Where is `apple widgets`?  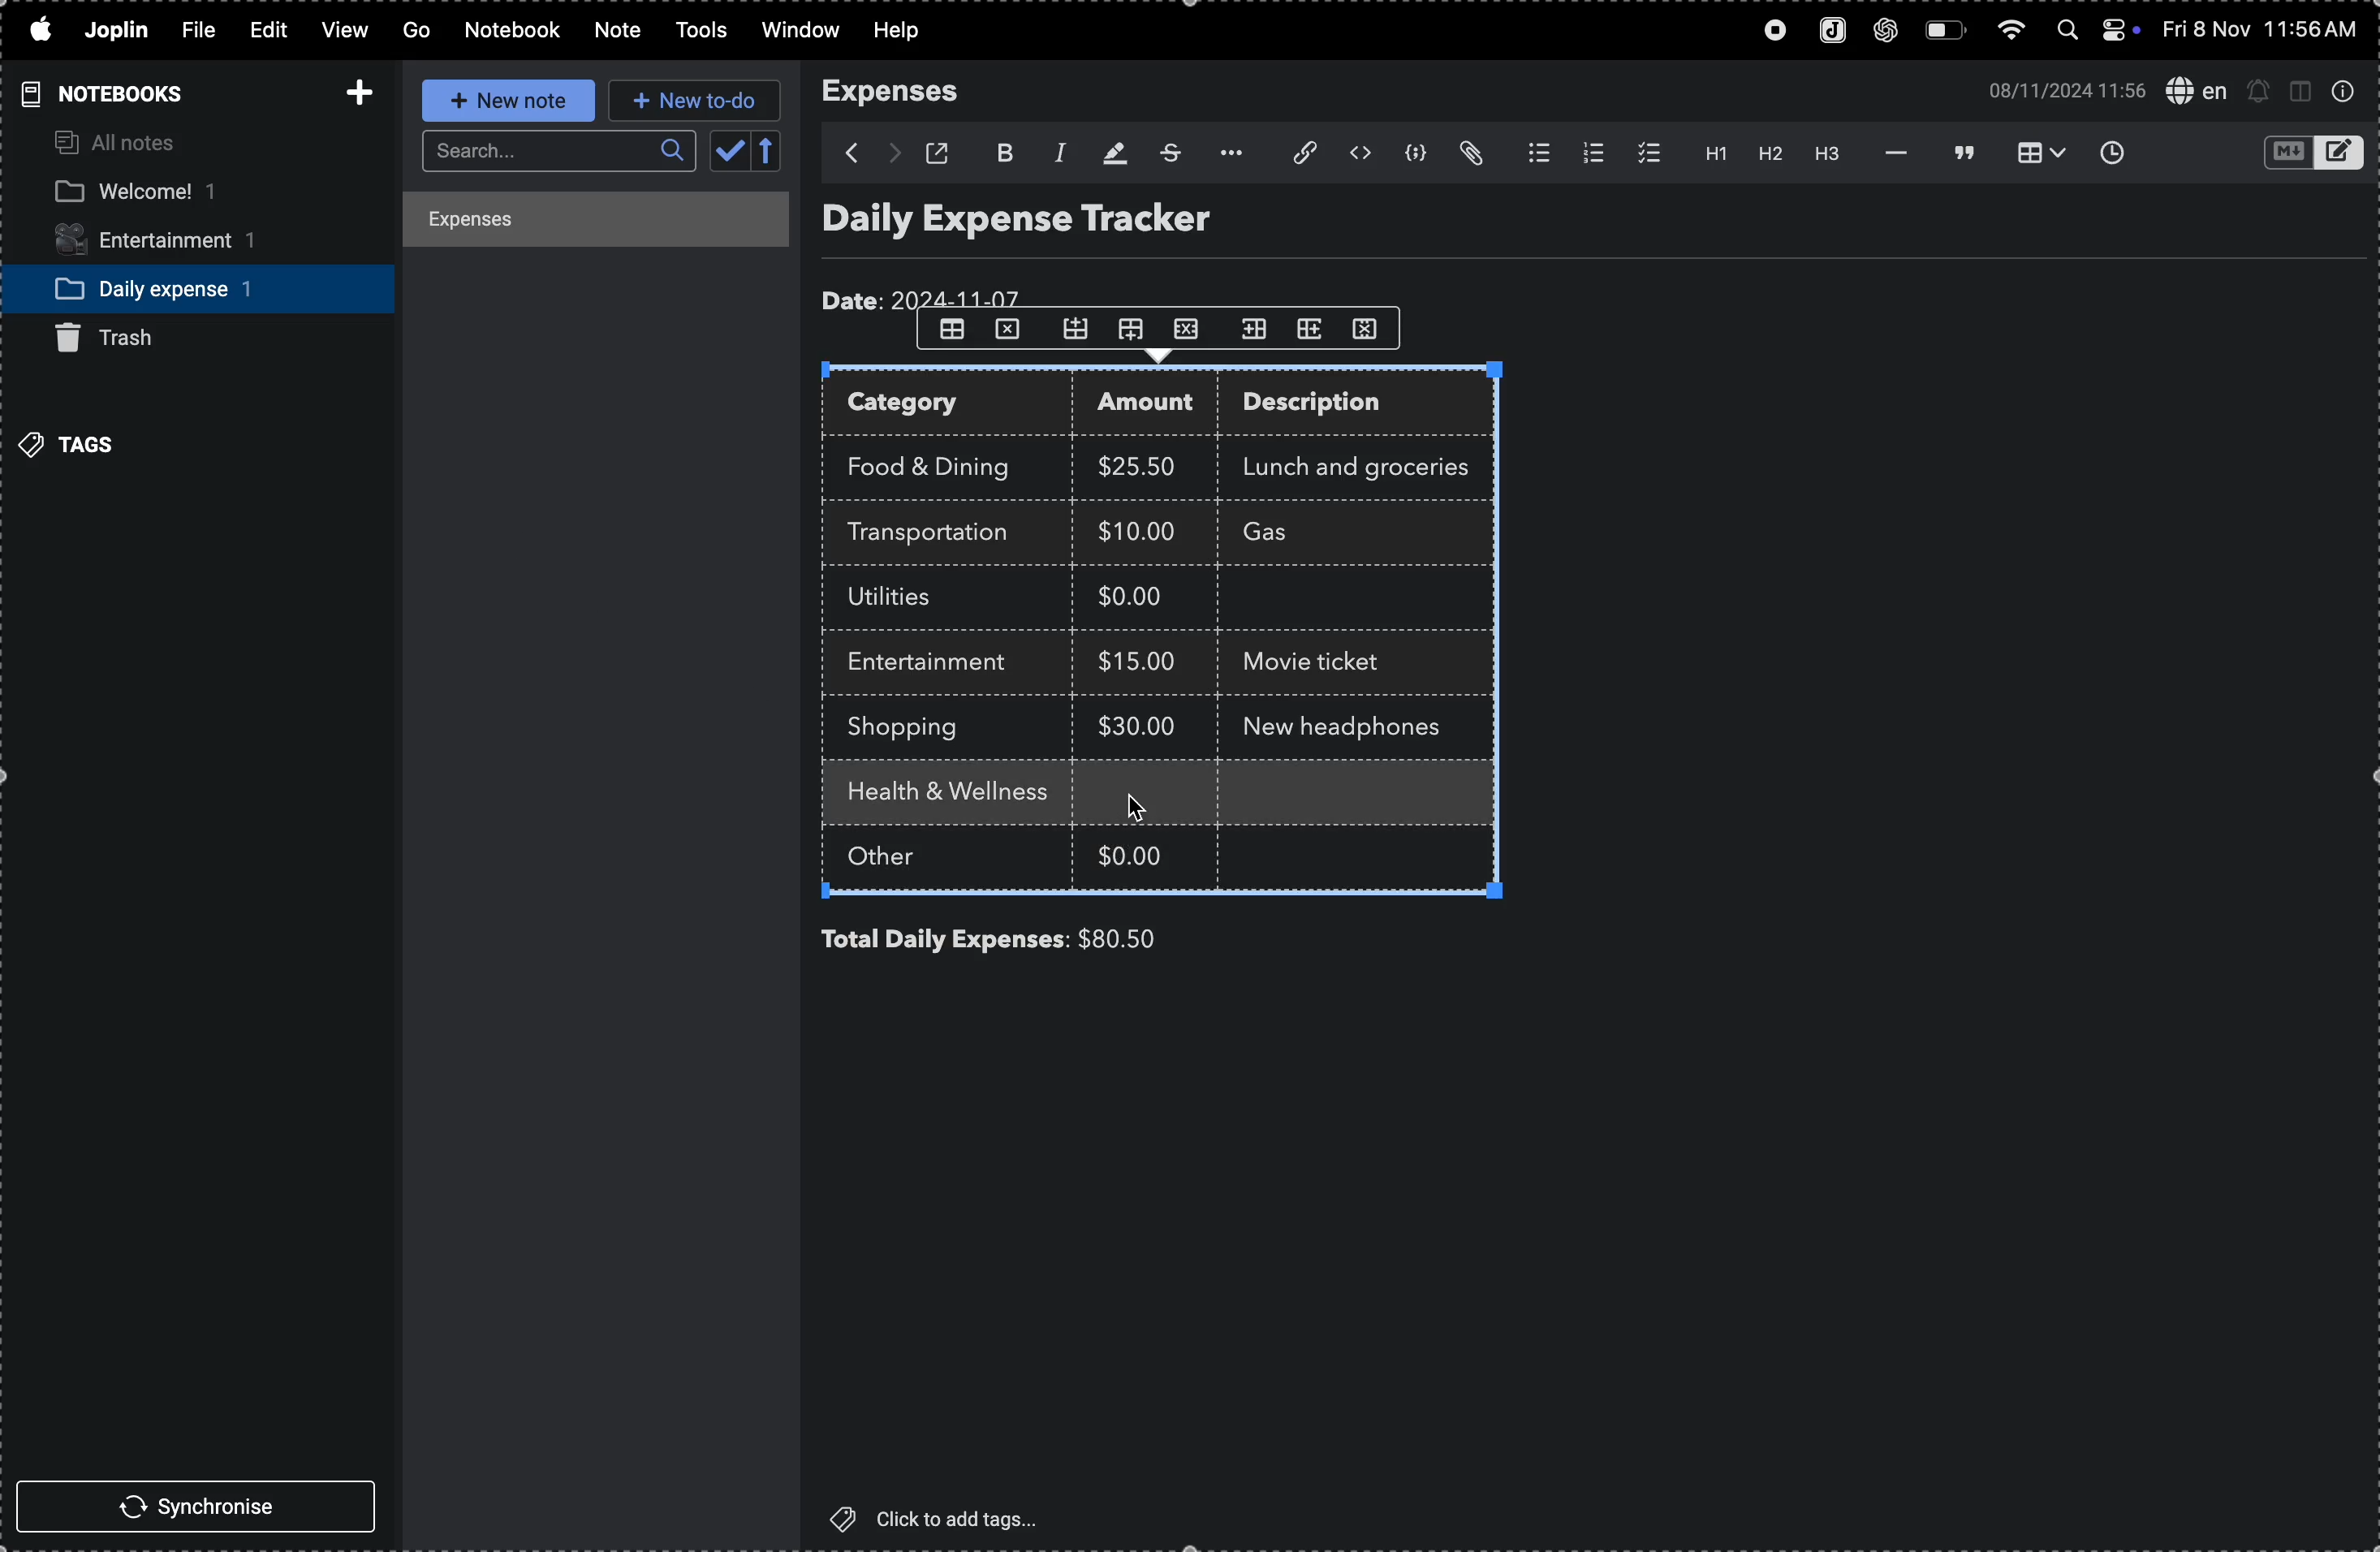
apple widgets is located at coordinates (2096, 32).